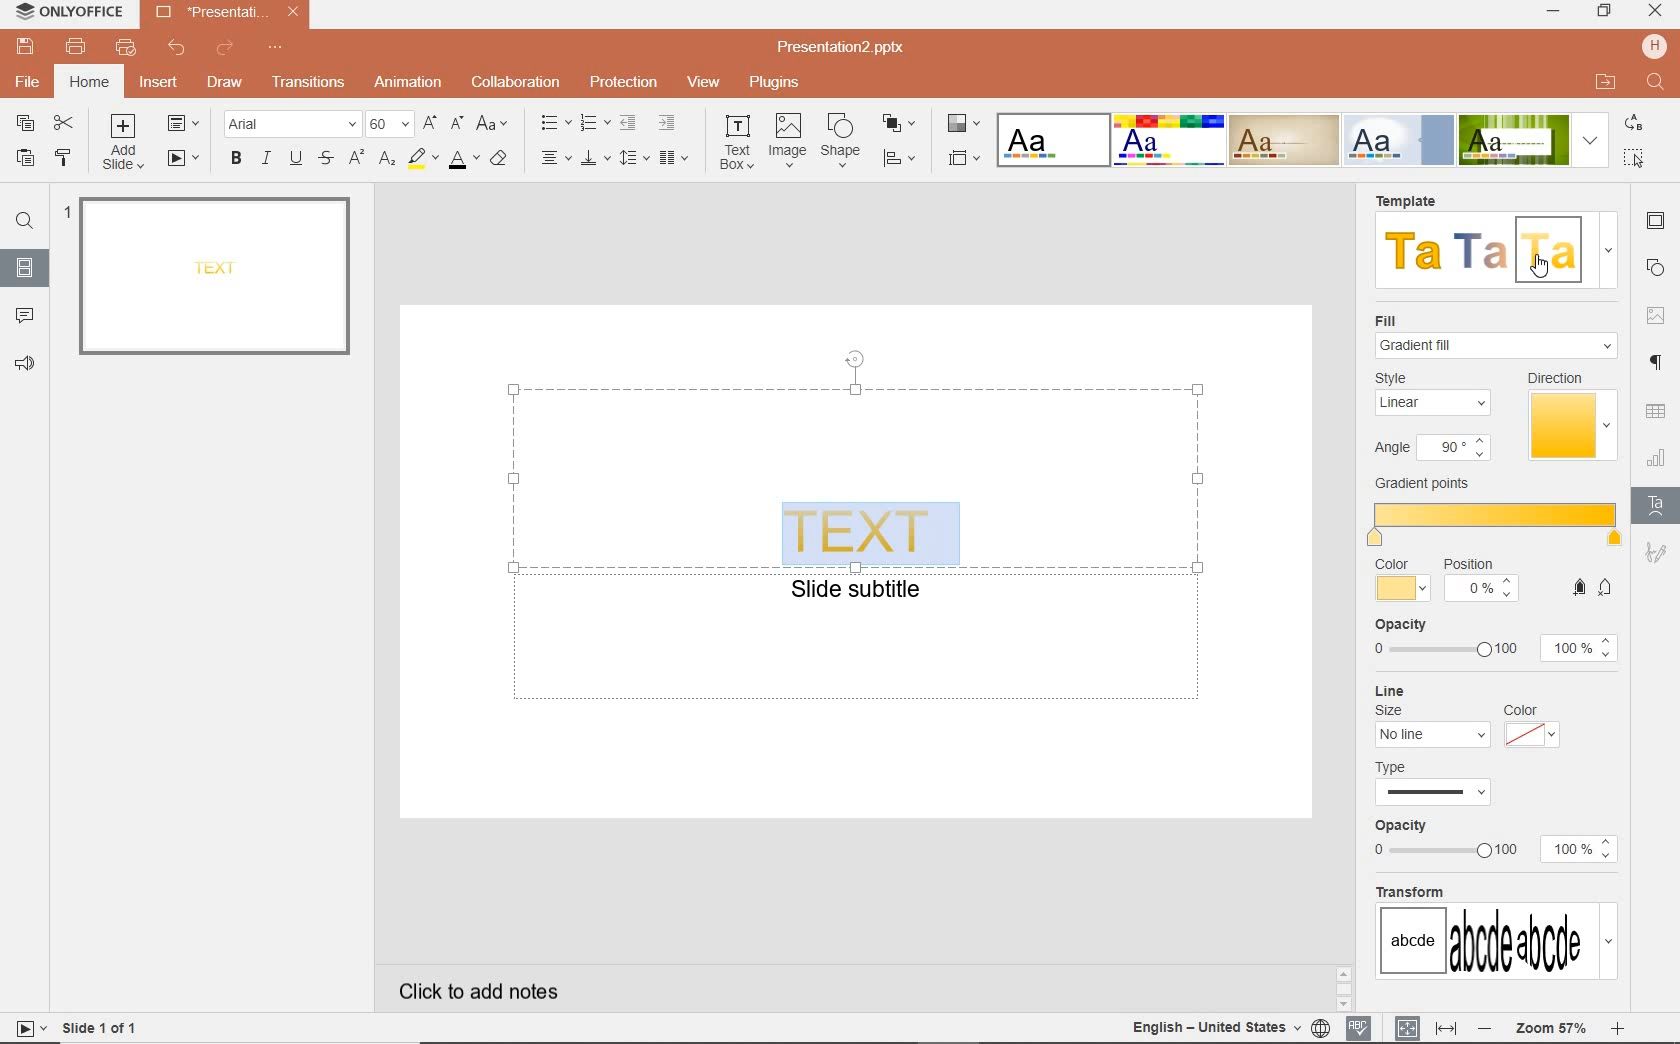 The width and height of the screenshot is (1680, 1044). Describe the element at coordinates (1360, 1025) in the screenshot. I see `SPELL CHECKING` at that location.